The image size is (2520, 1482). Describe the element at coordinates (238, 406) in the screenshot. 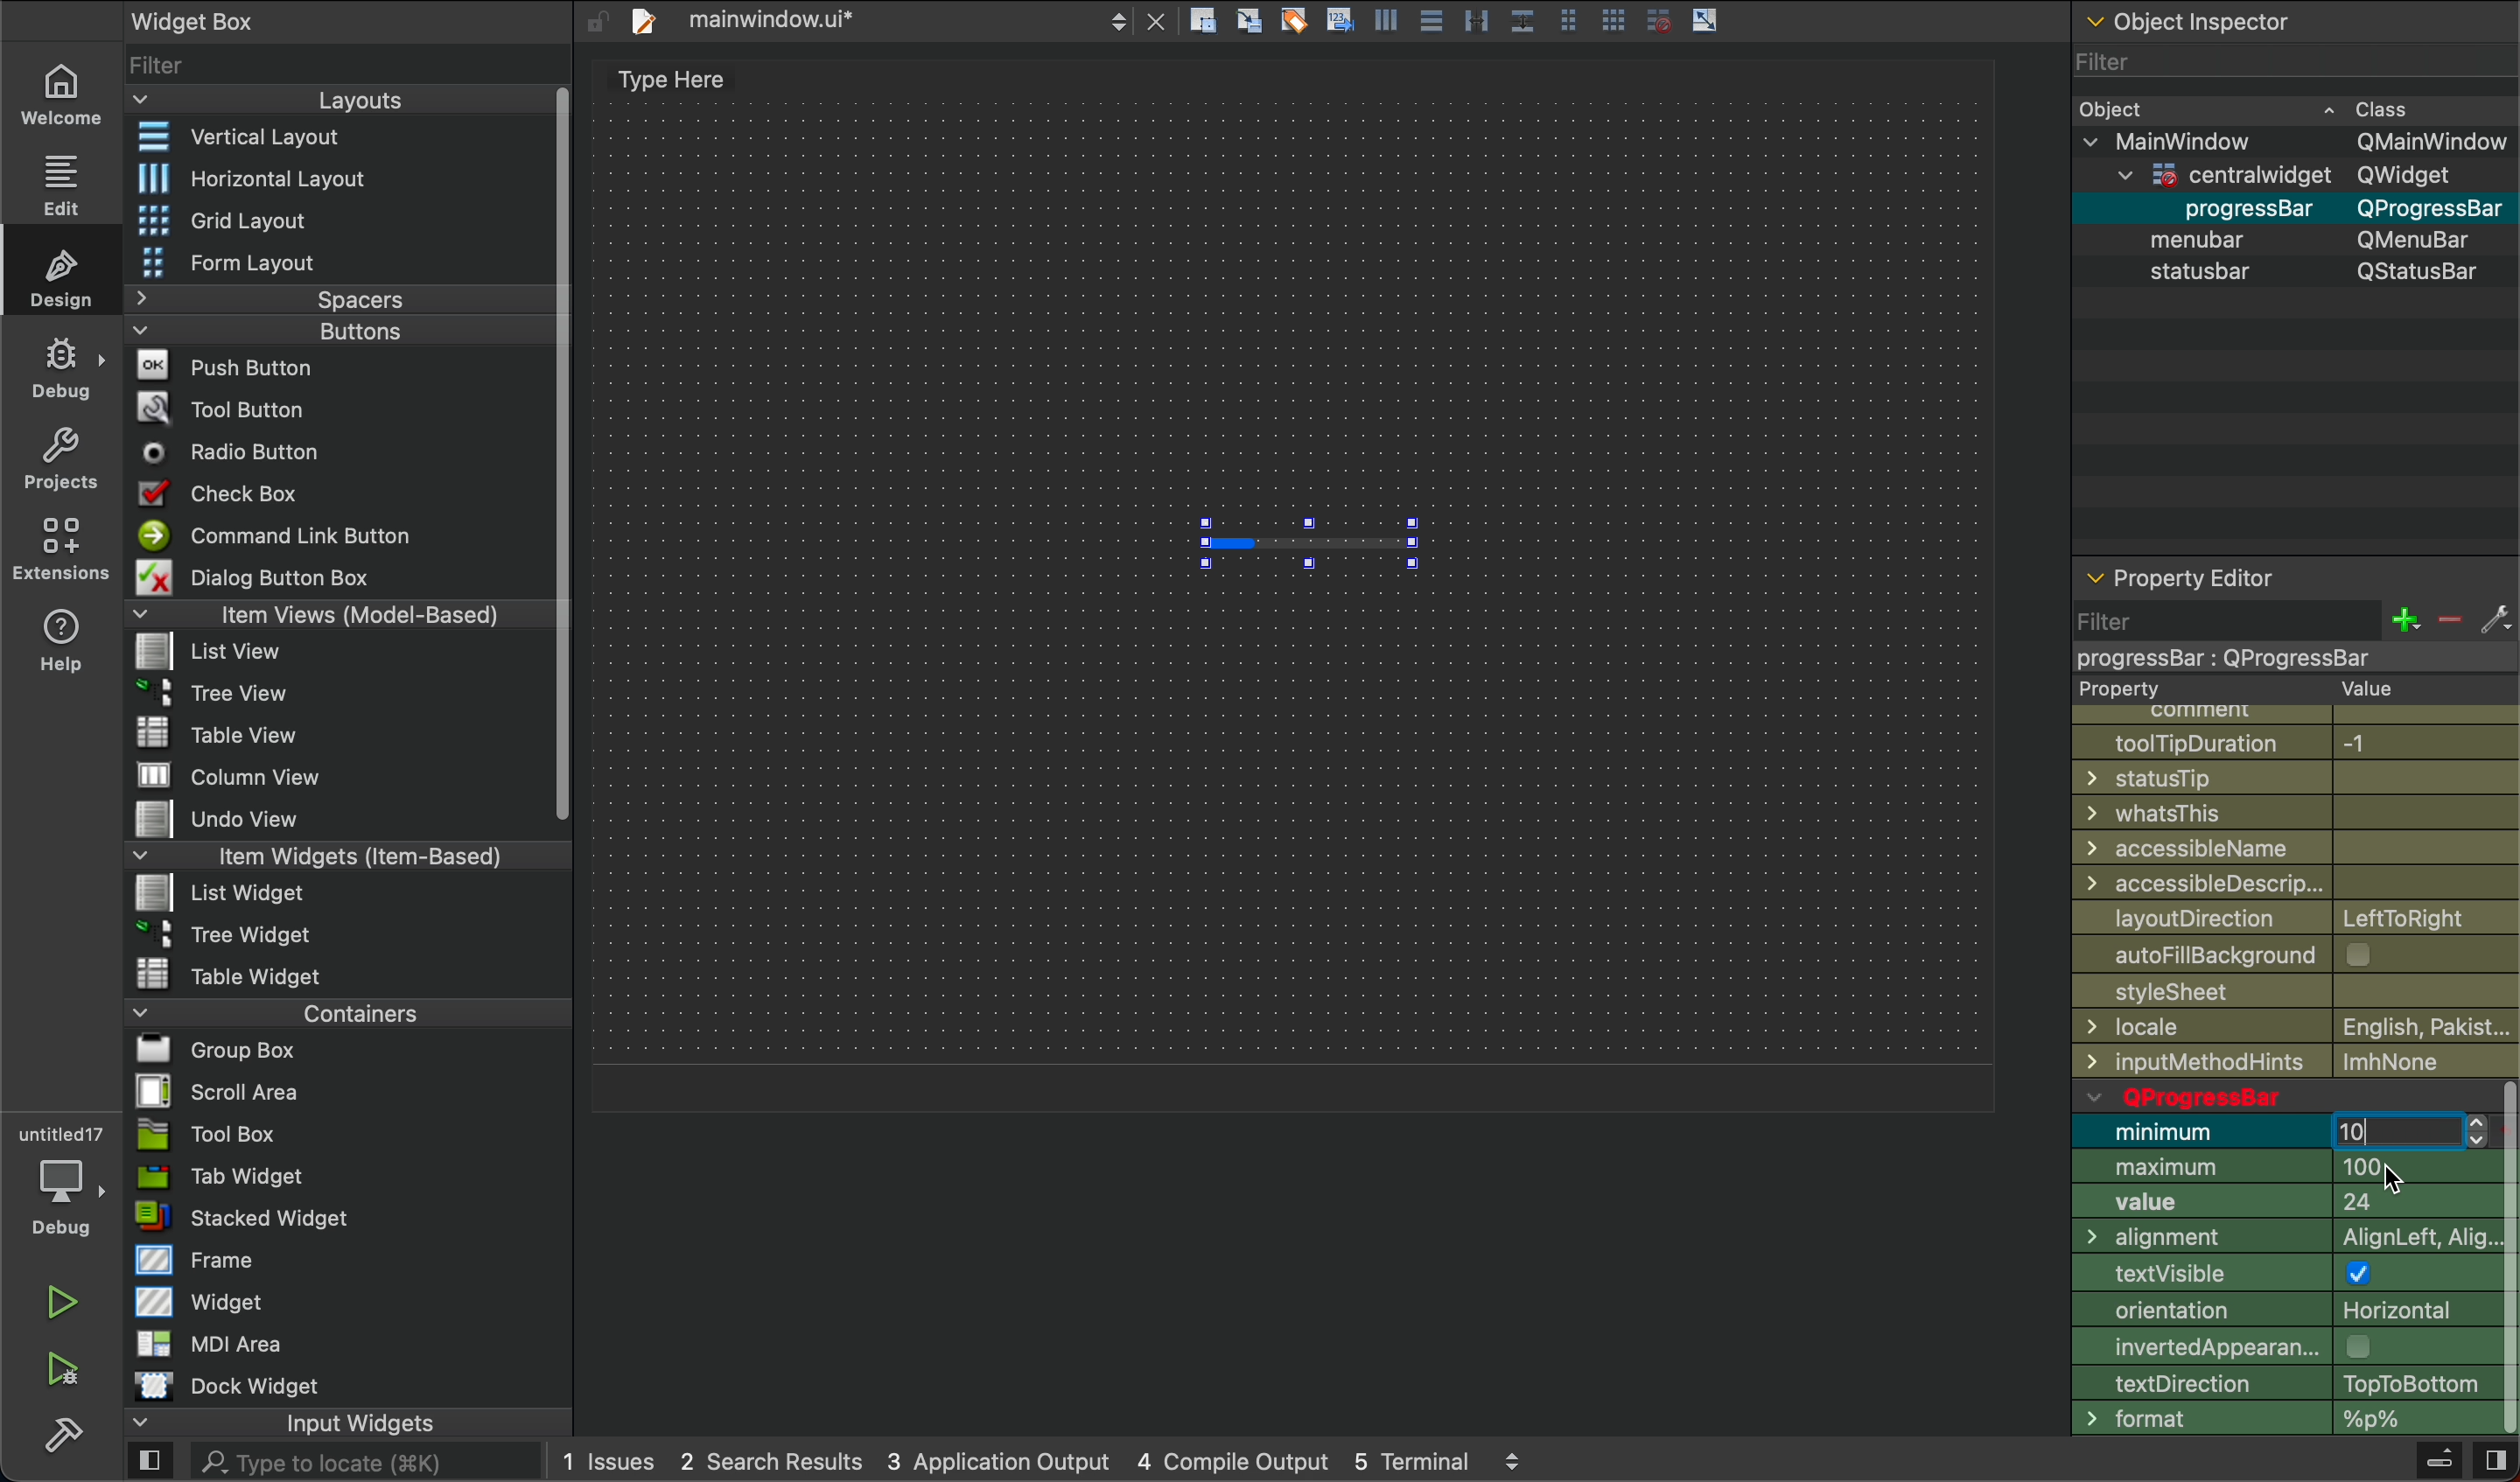

I see `Tool Button` at that location.